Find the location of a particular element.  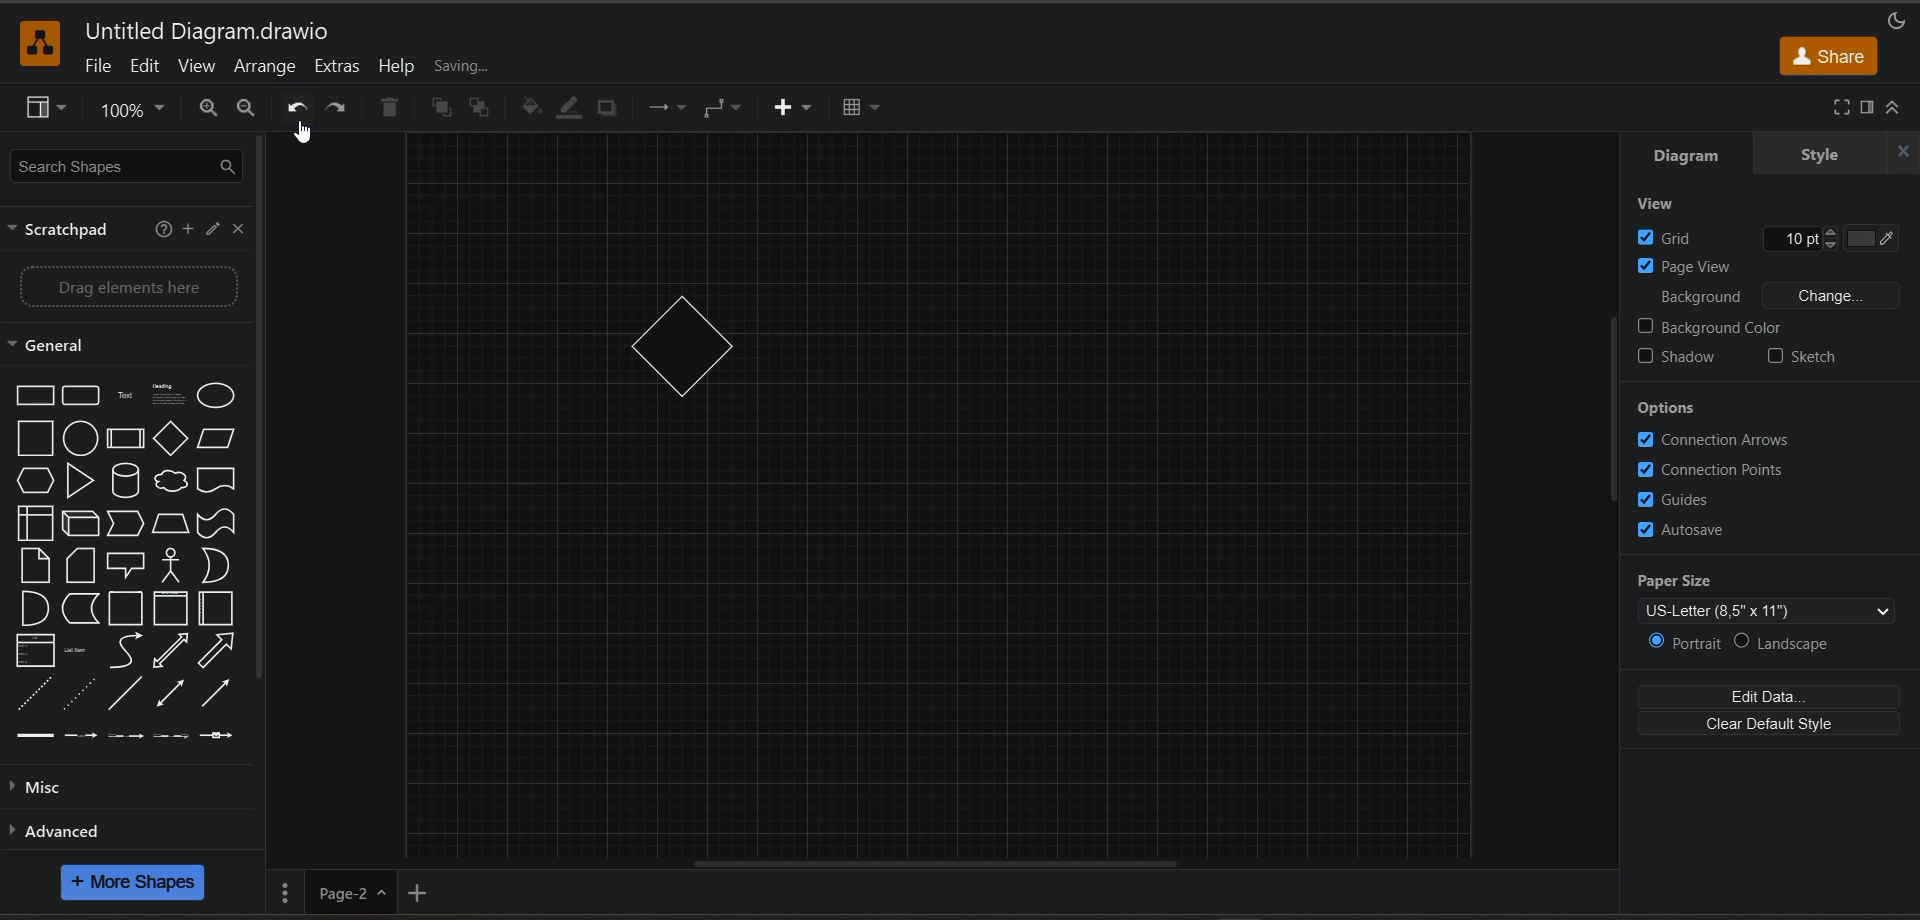

Link is located at coordinates (35, 735).